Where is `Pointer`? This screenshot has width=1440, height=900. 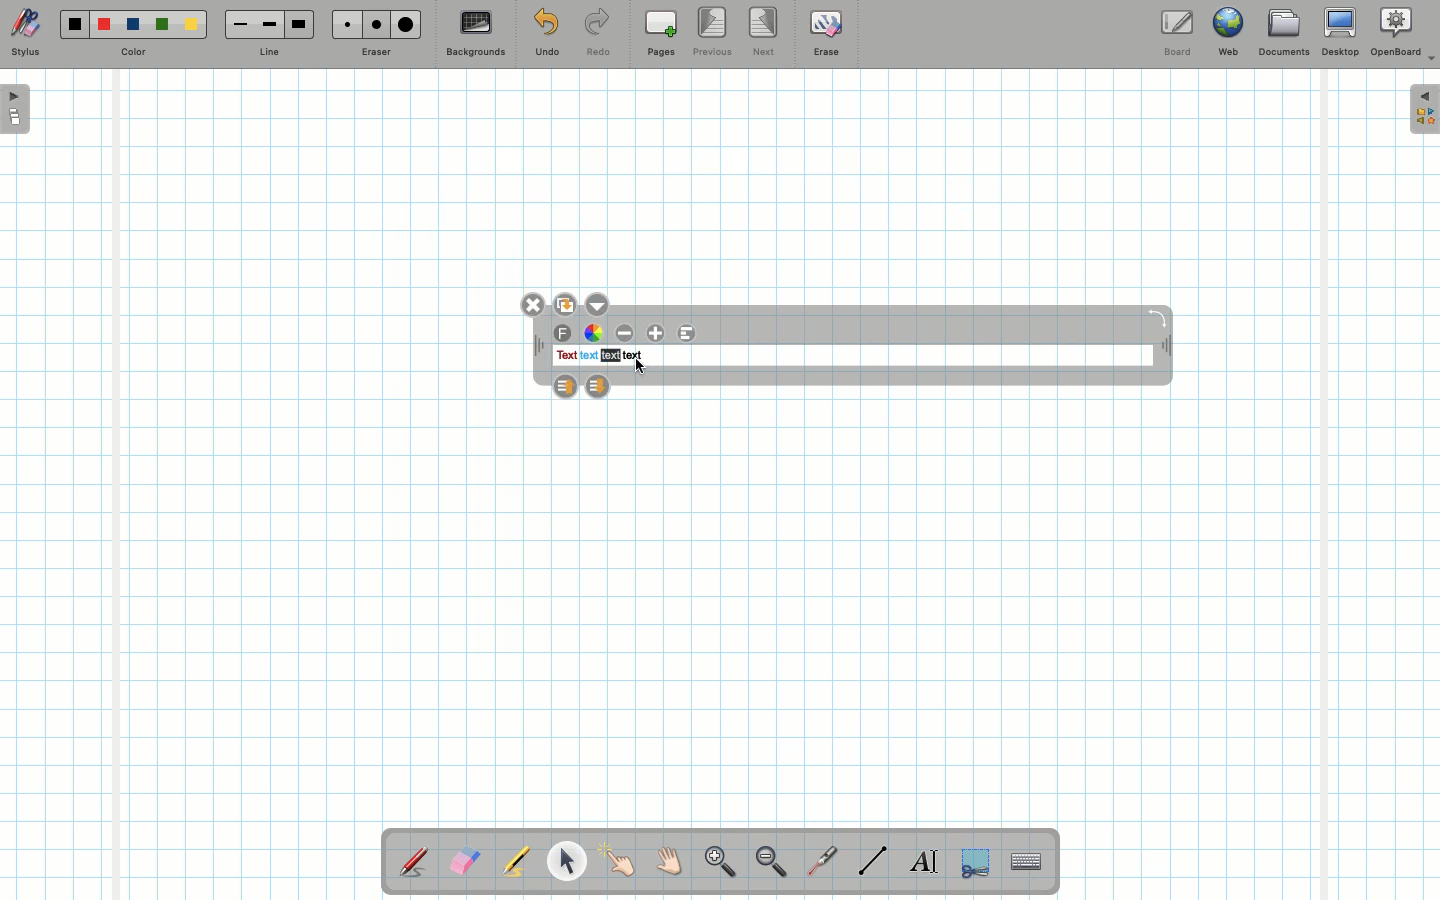 Pointer is located at coordinates (618, 861).